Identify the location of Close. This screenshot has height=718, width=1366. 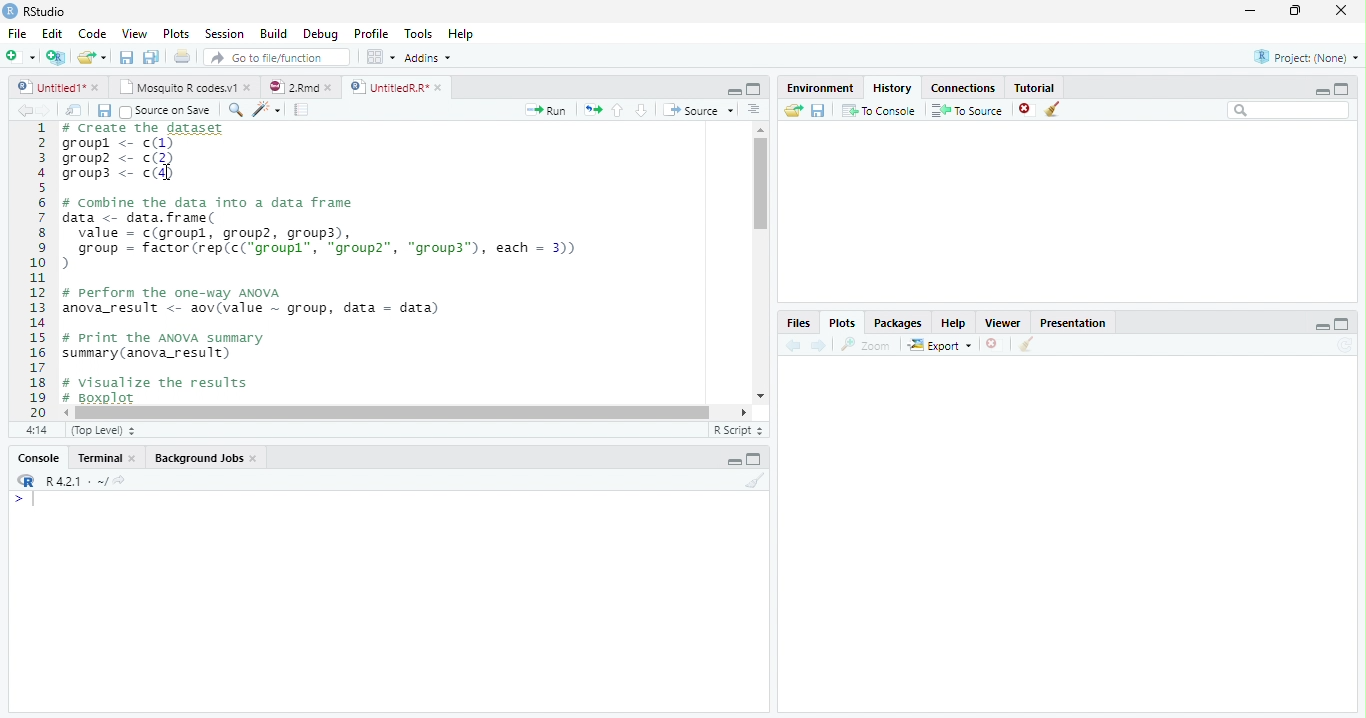
(1339, 12).